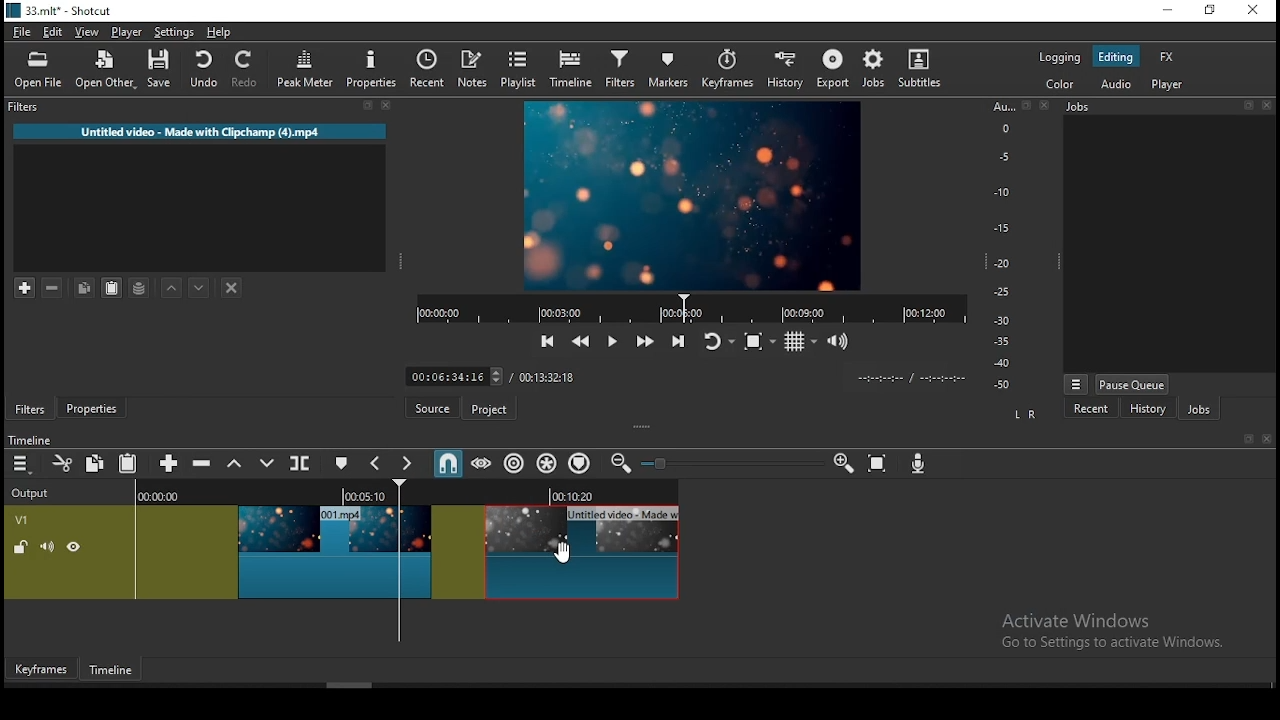 The height and width of the screenshot is (720, 1280). I want to click on overwrite, so click(267, 464).